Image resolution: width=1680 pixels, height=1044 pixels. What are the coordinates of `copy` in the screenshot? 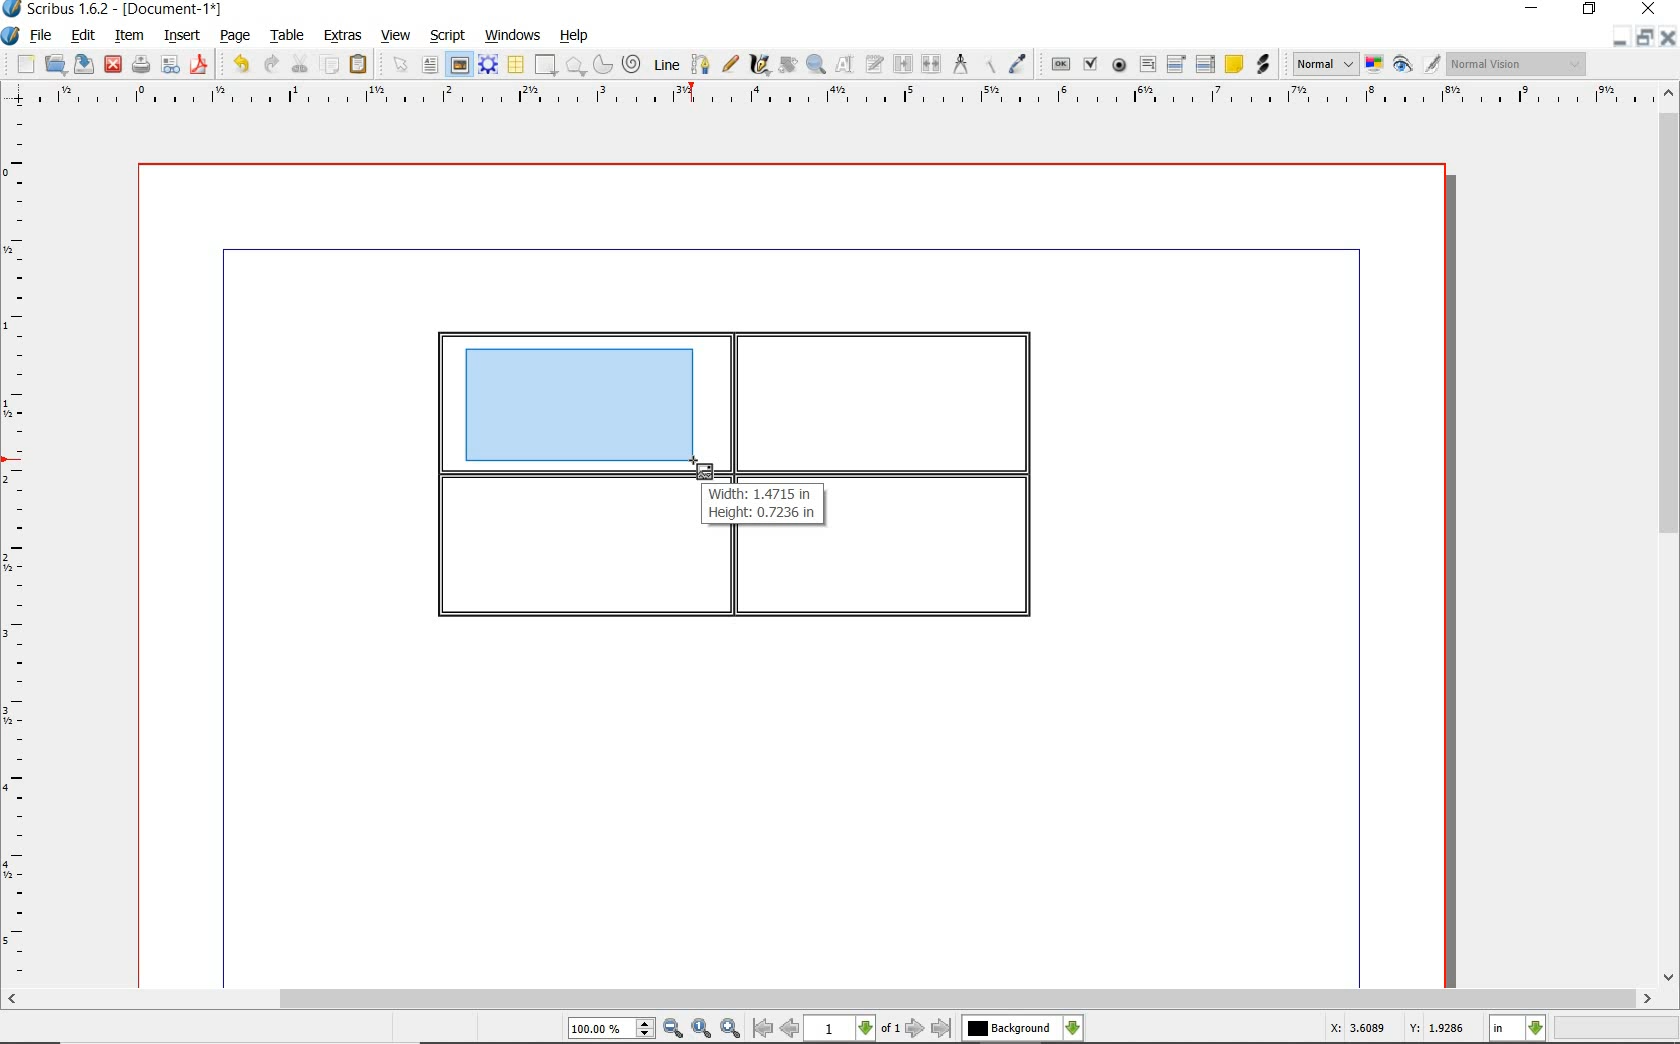 It's located at (331, 66).